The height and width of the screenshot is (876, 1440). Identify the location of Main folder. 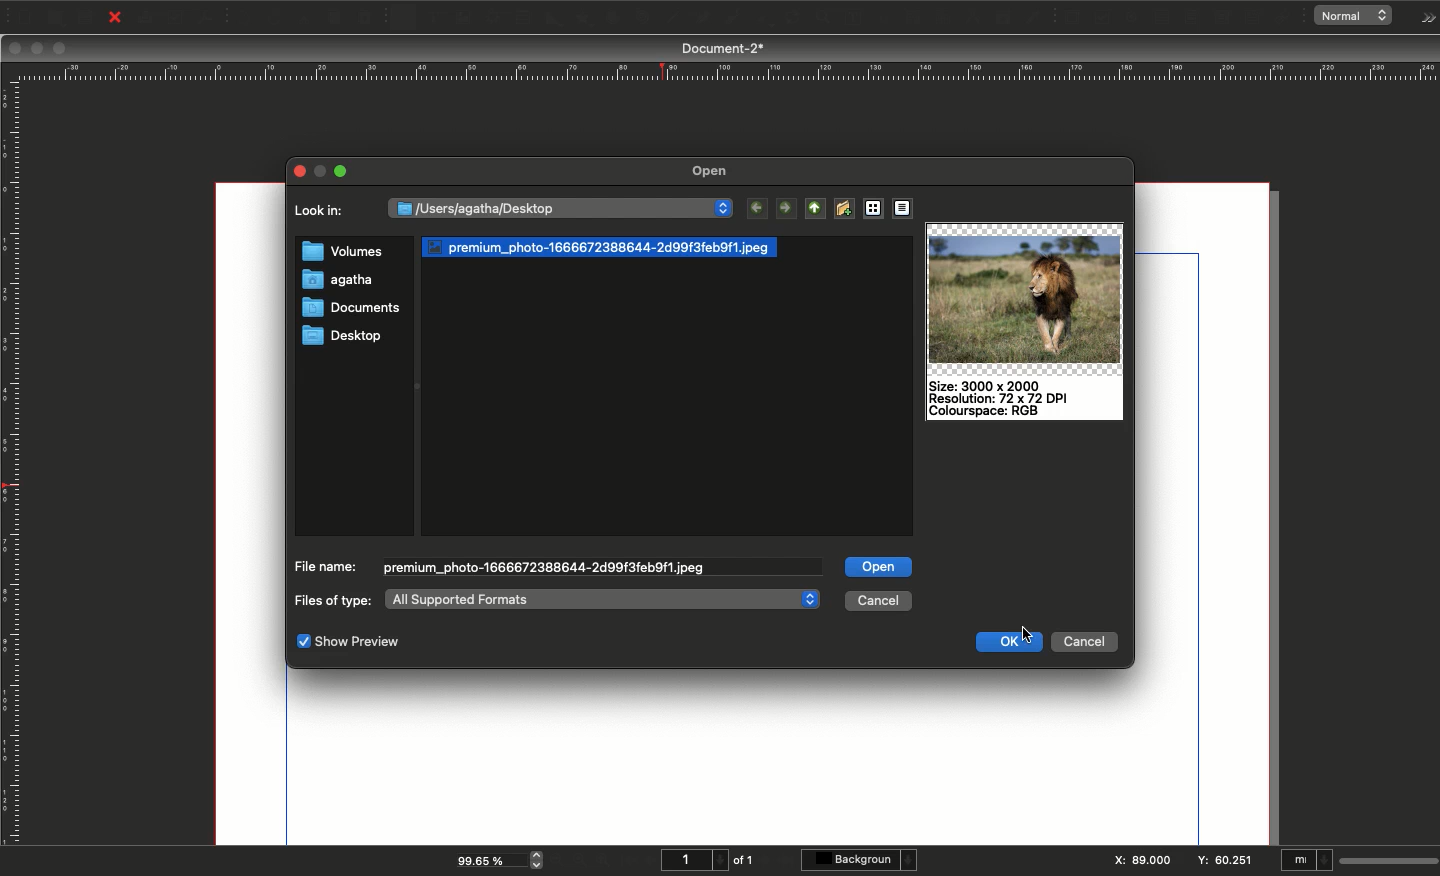
(811, 208).